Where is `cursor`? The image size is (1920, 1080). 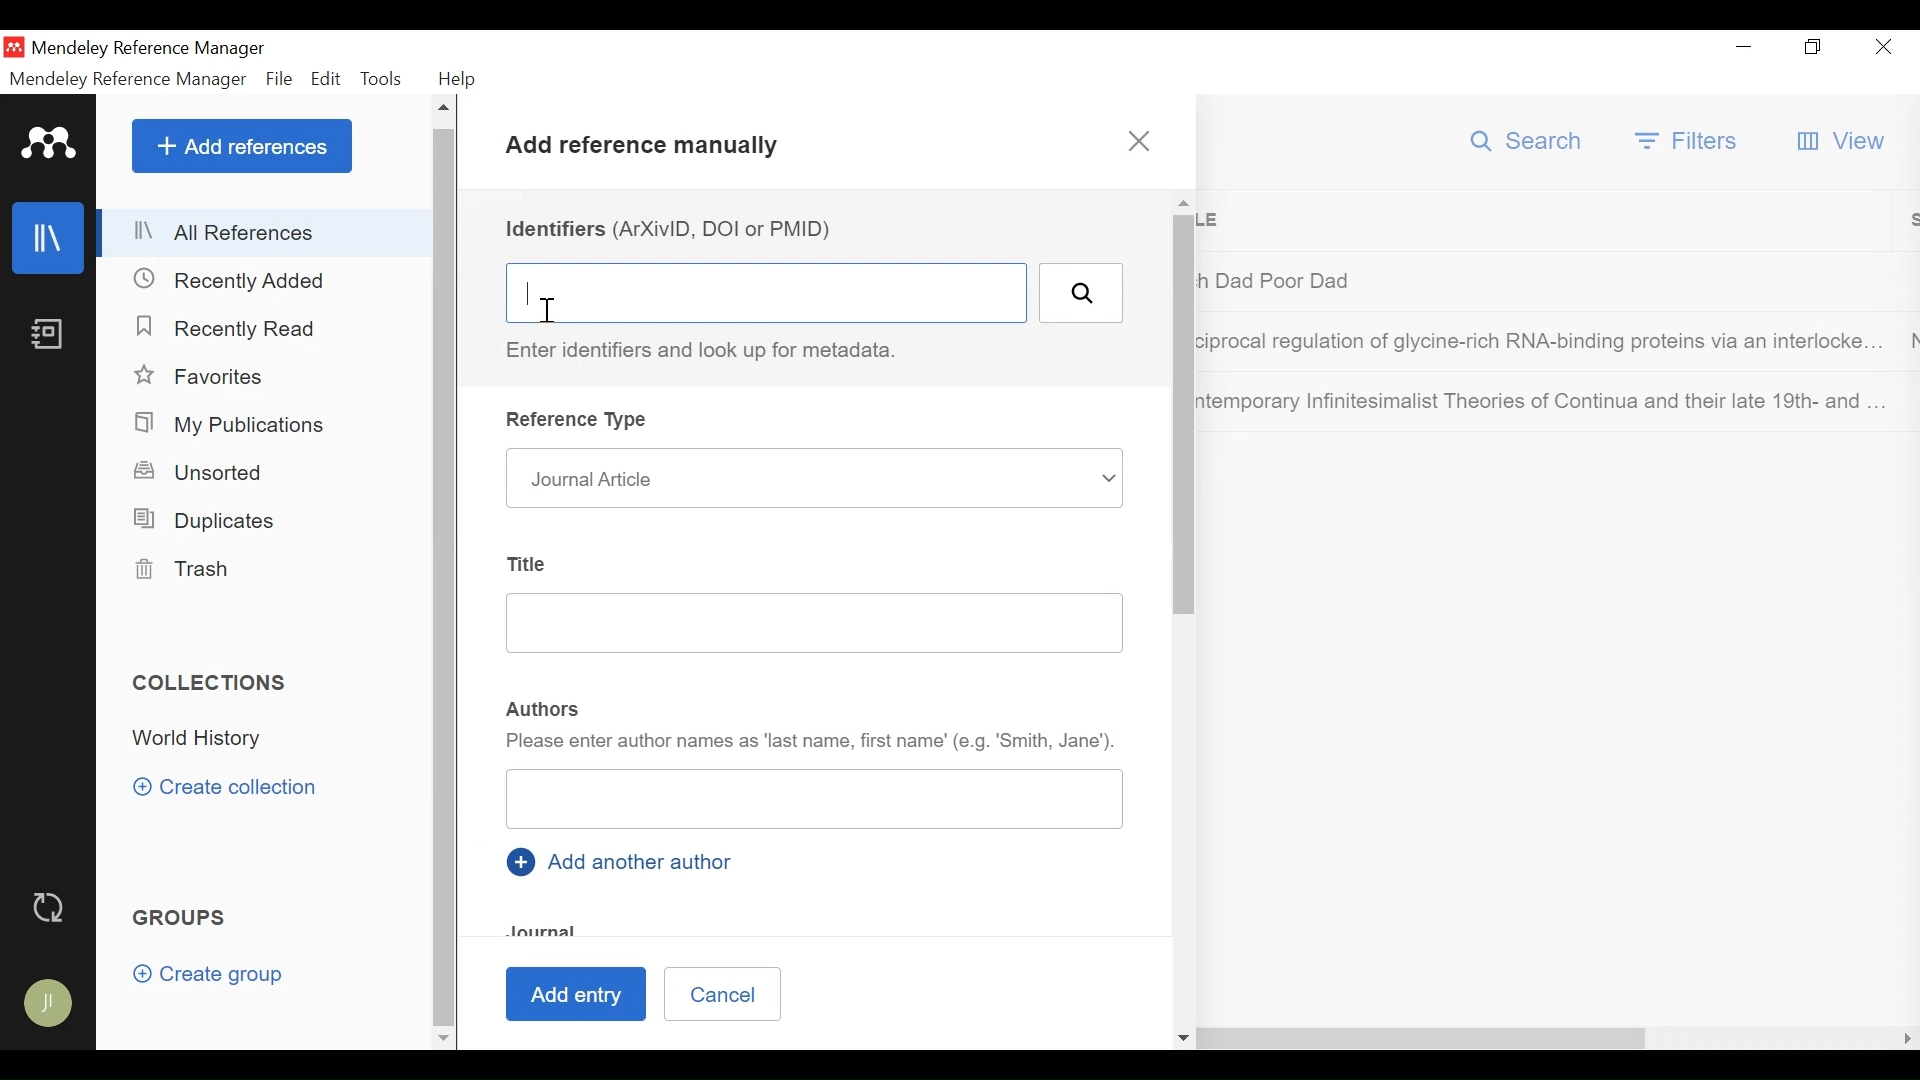
cursor is located at coordinates (556, 313).